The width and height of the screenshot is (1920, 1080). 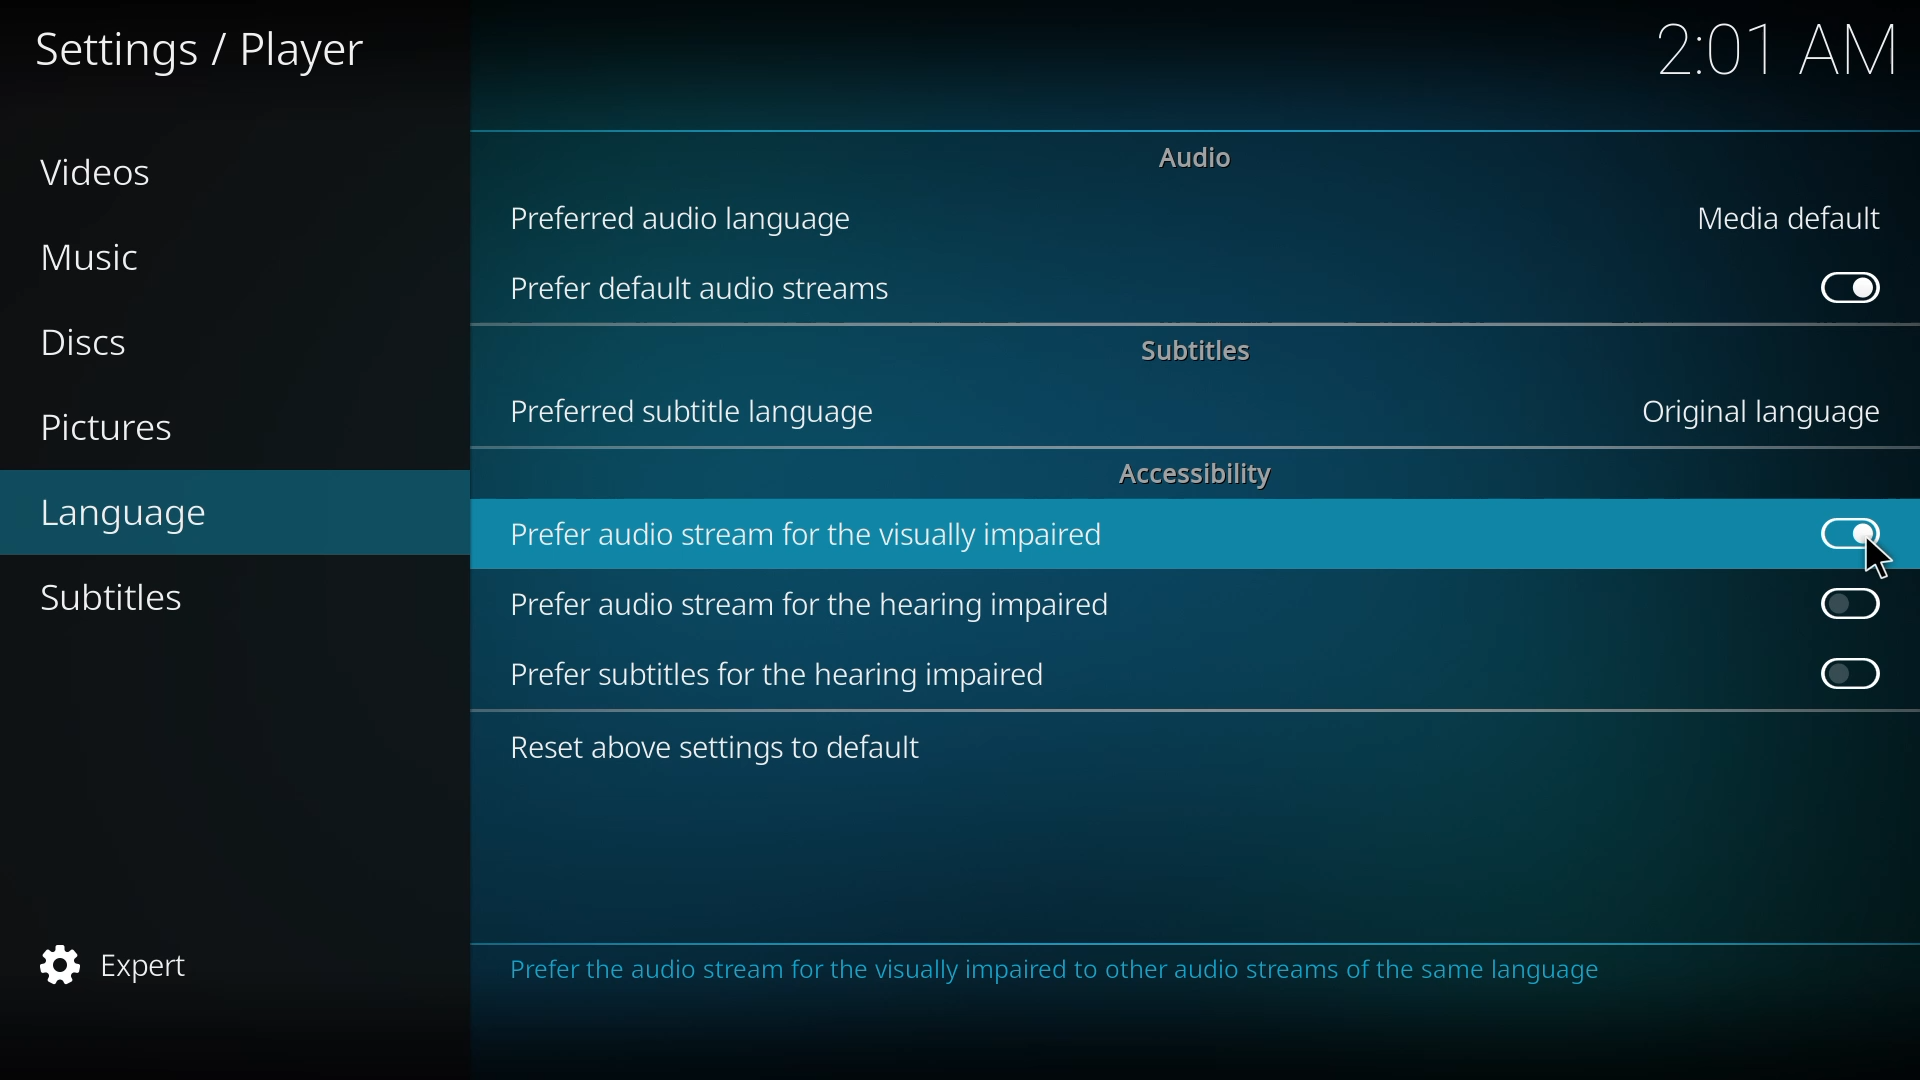 I want to click on audio, so click(x=1201, y=156).